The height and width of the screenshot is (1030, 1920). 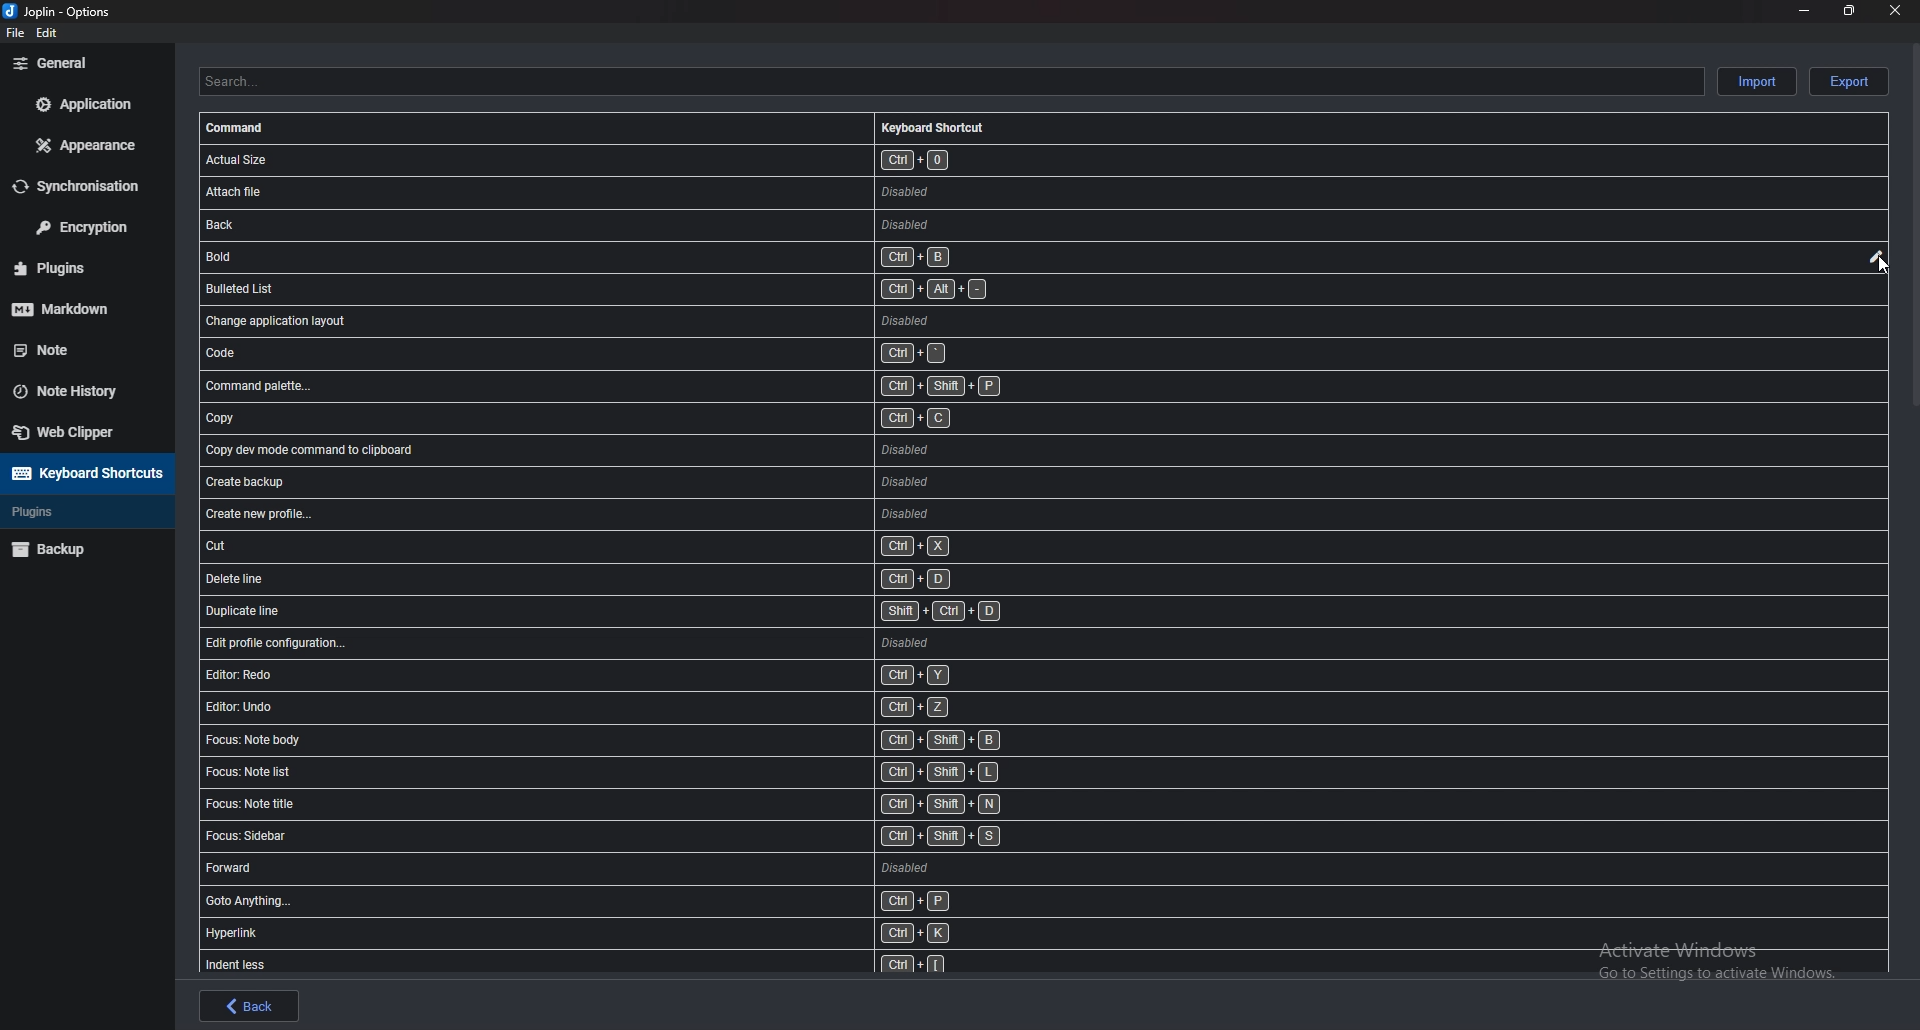 What do you see at coordinates (86, 474) in the screenshot?
I see `Keyboard shortcuts` at bounding box center [86, 474].